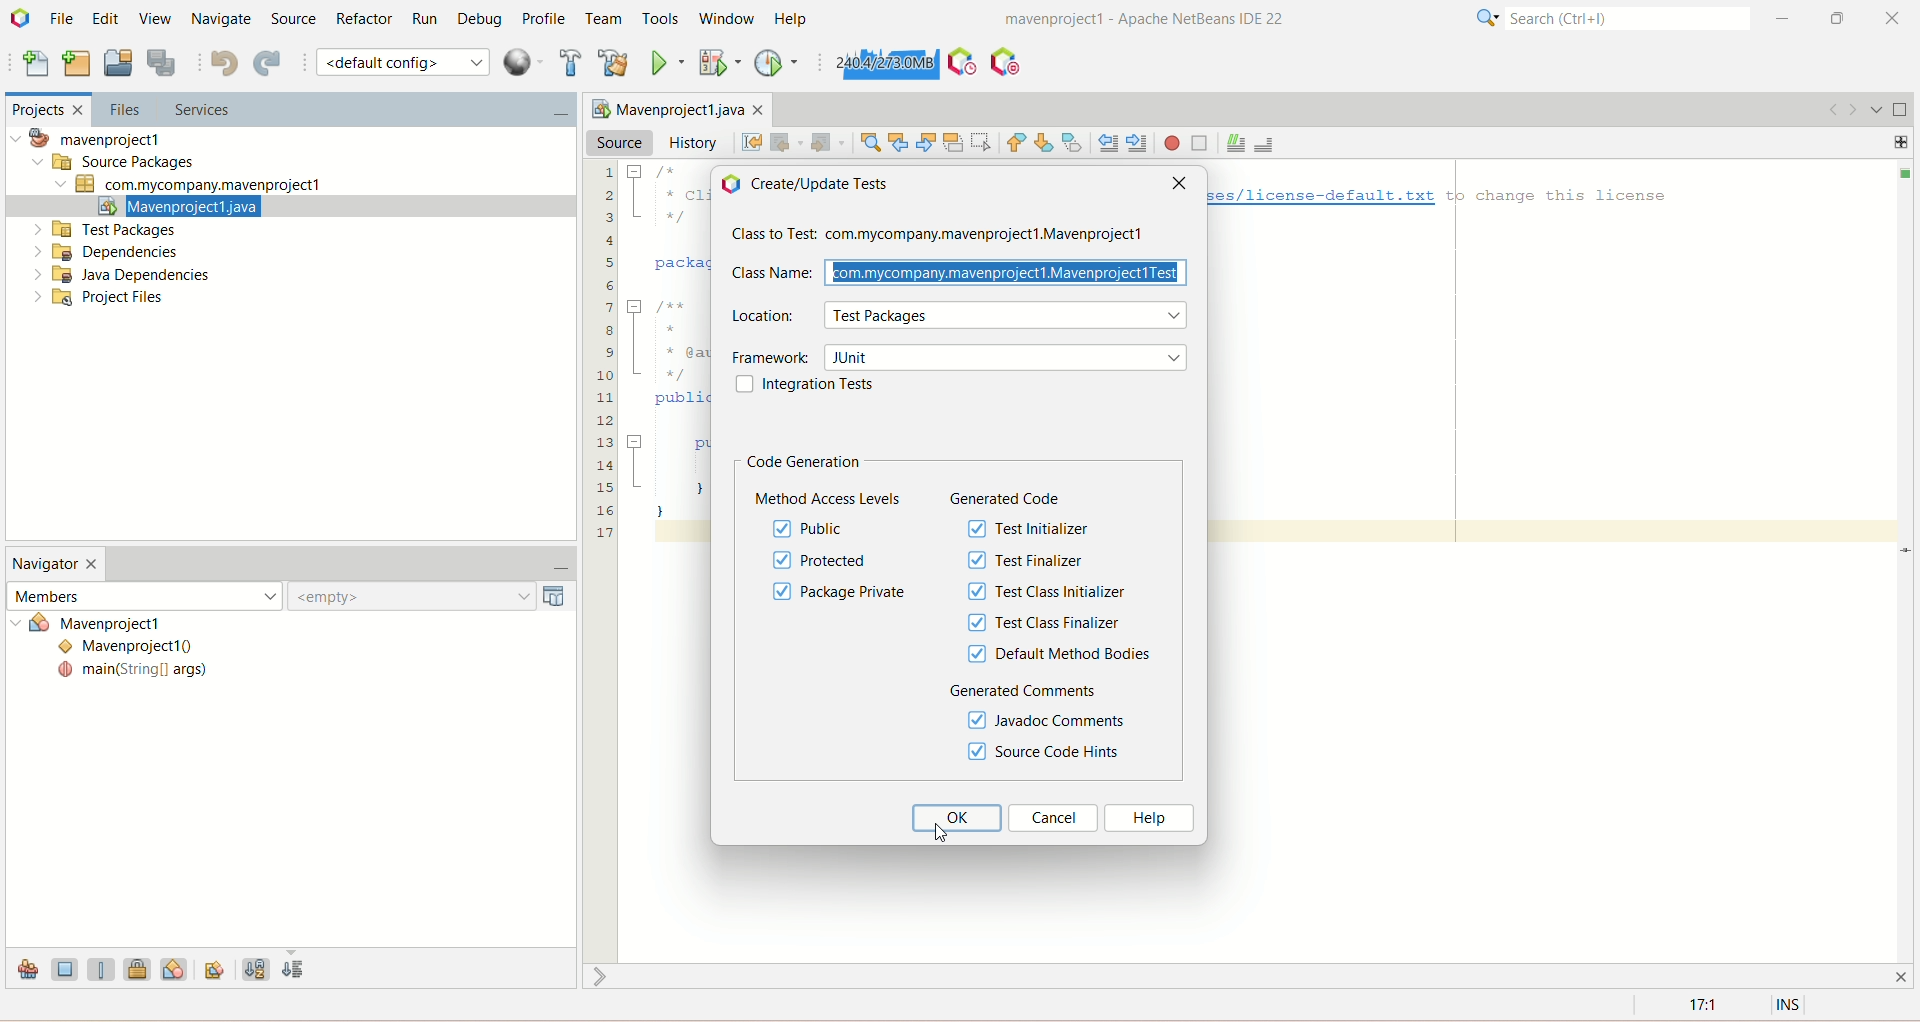 The width and height of the screenshot is (1920, 1022). Describe the element at coordinates (968, 357) in the screenshot. I see `framework` at that location.